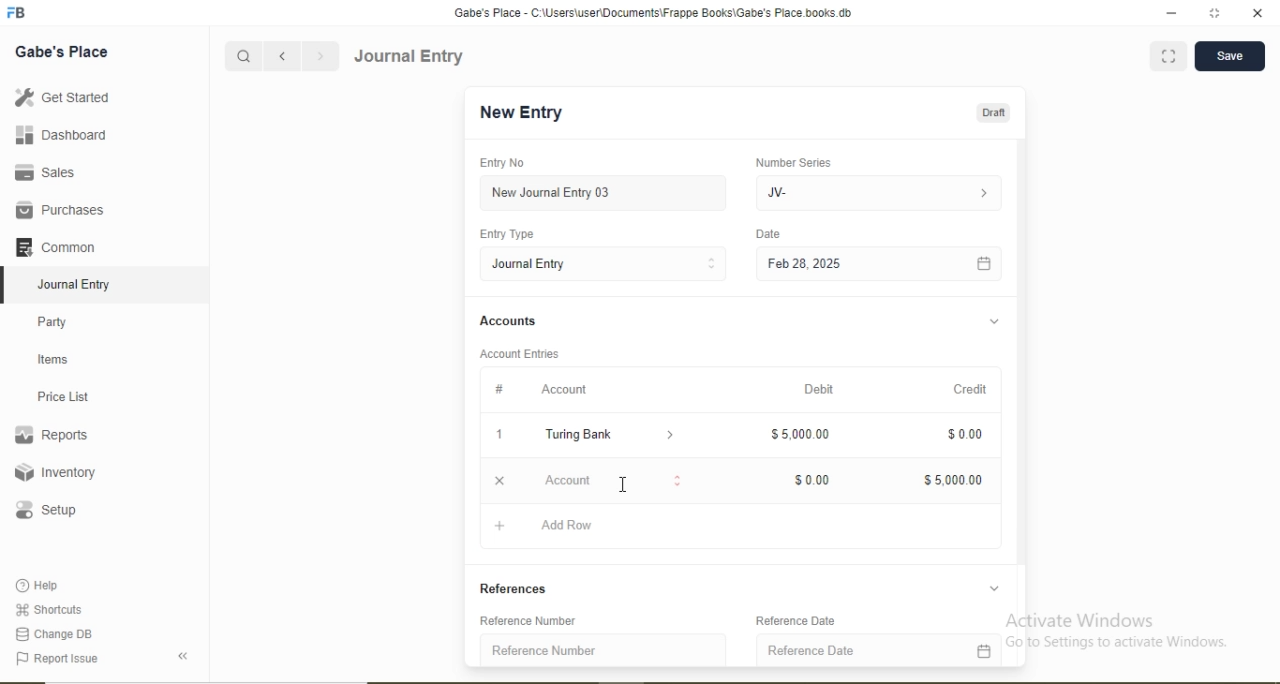 This screenshot has height=684, width=1280. Describe the element at coordinates (623, 484) in the screenshot. I see `Cursor` at that location.